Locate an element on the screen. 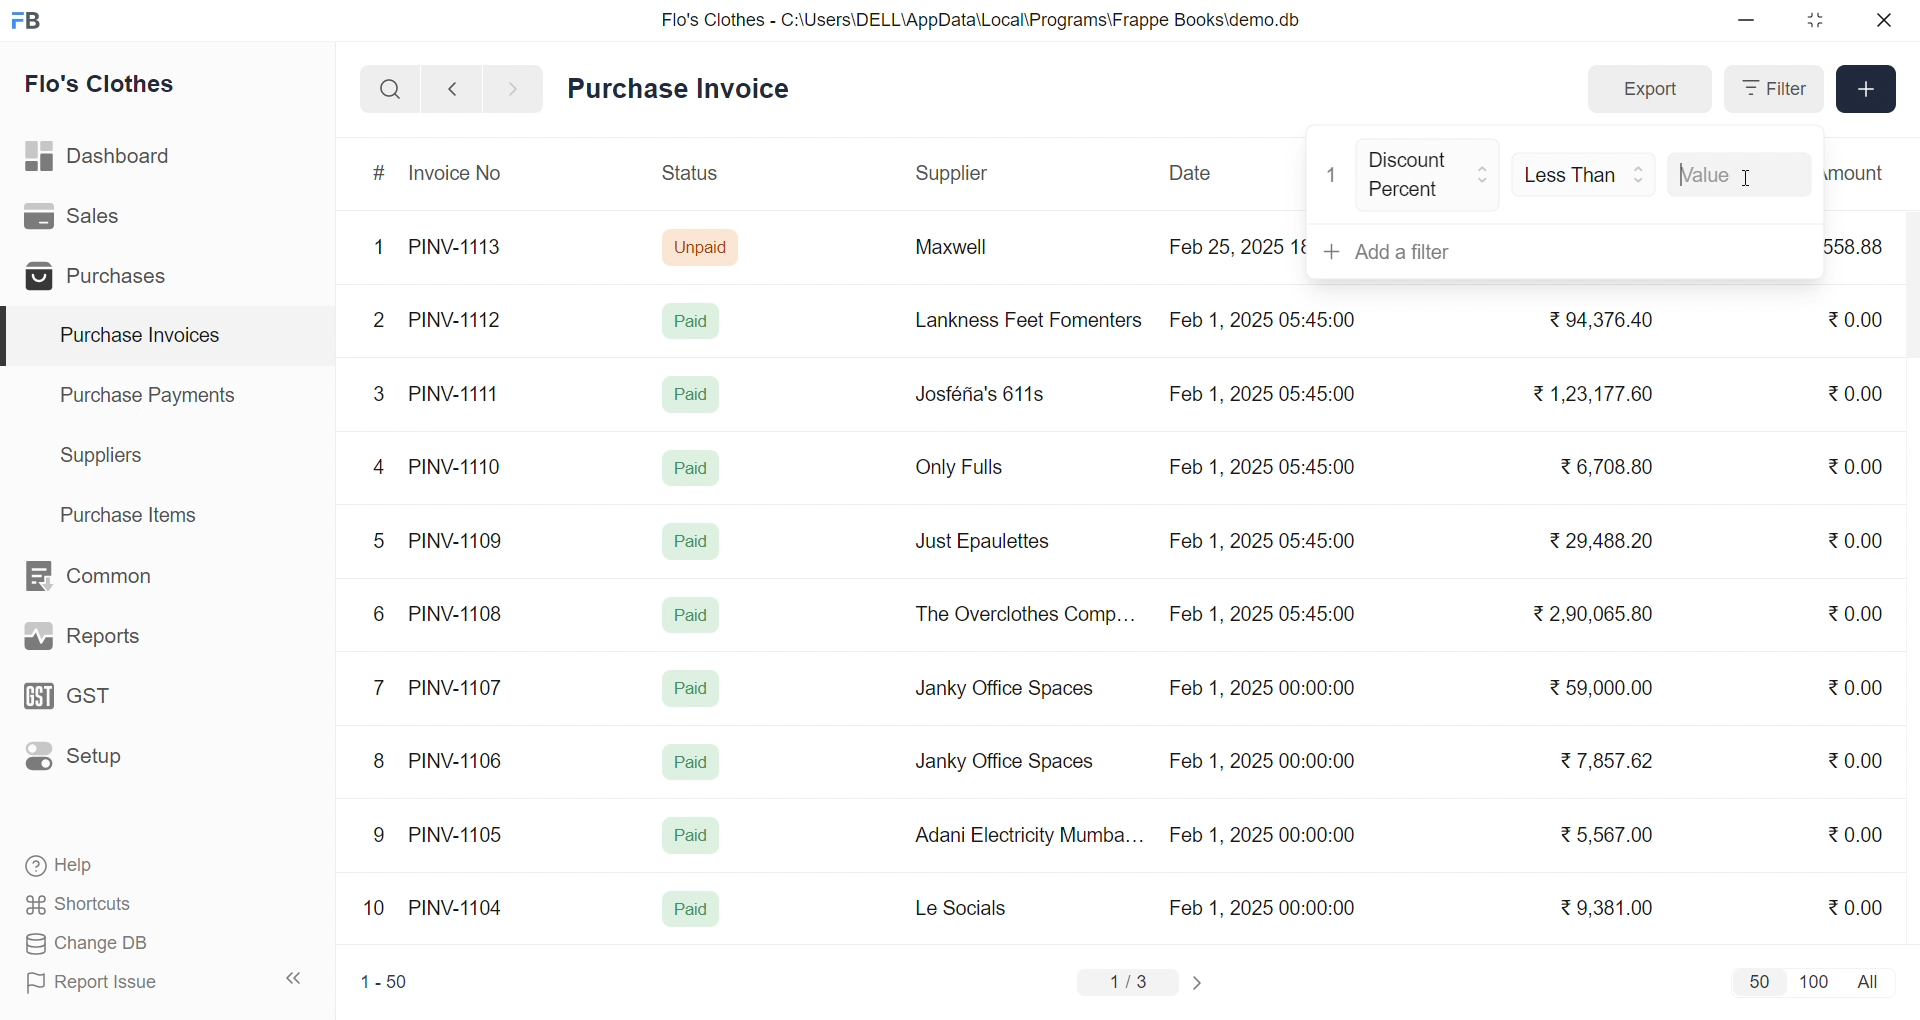  resize is located at coordinates (1814, 20).